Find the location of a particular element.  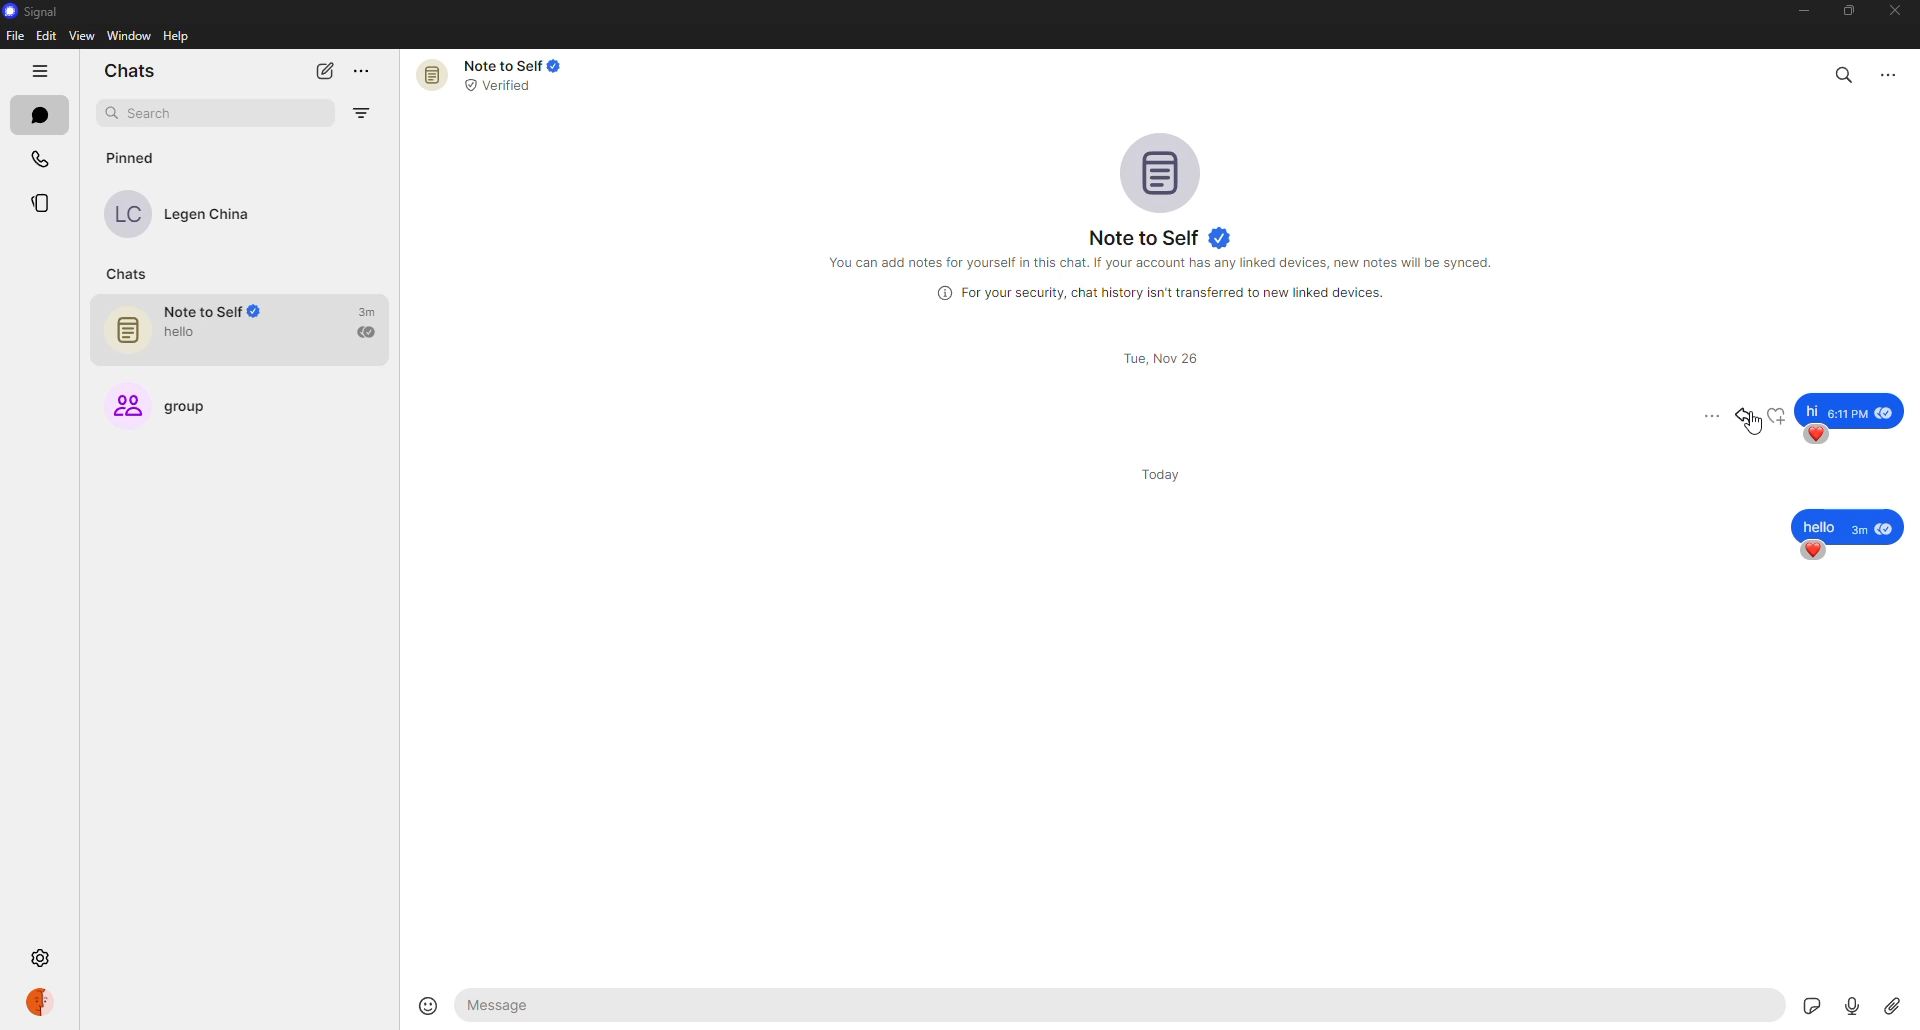

info is located at coordinates (1167, 263).